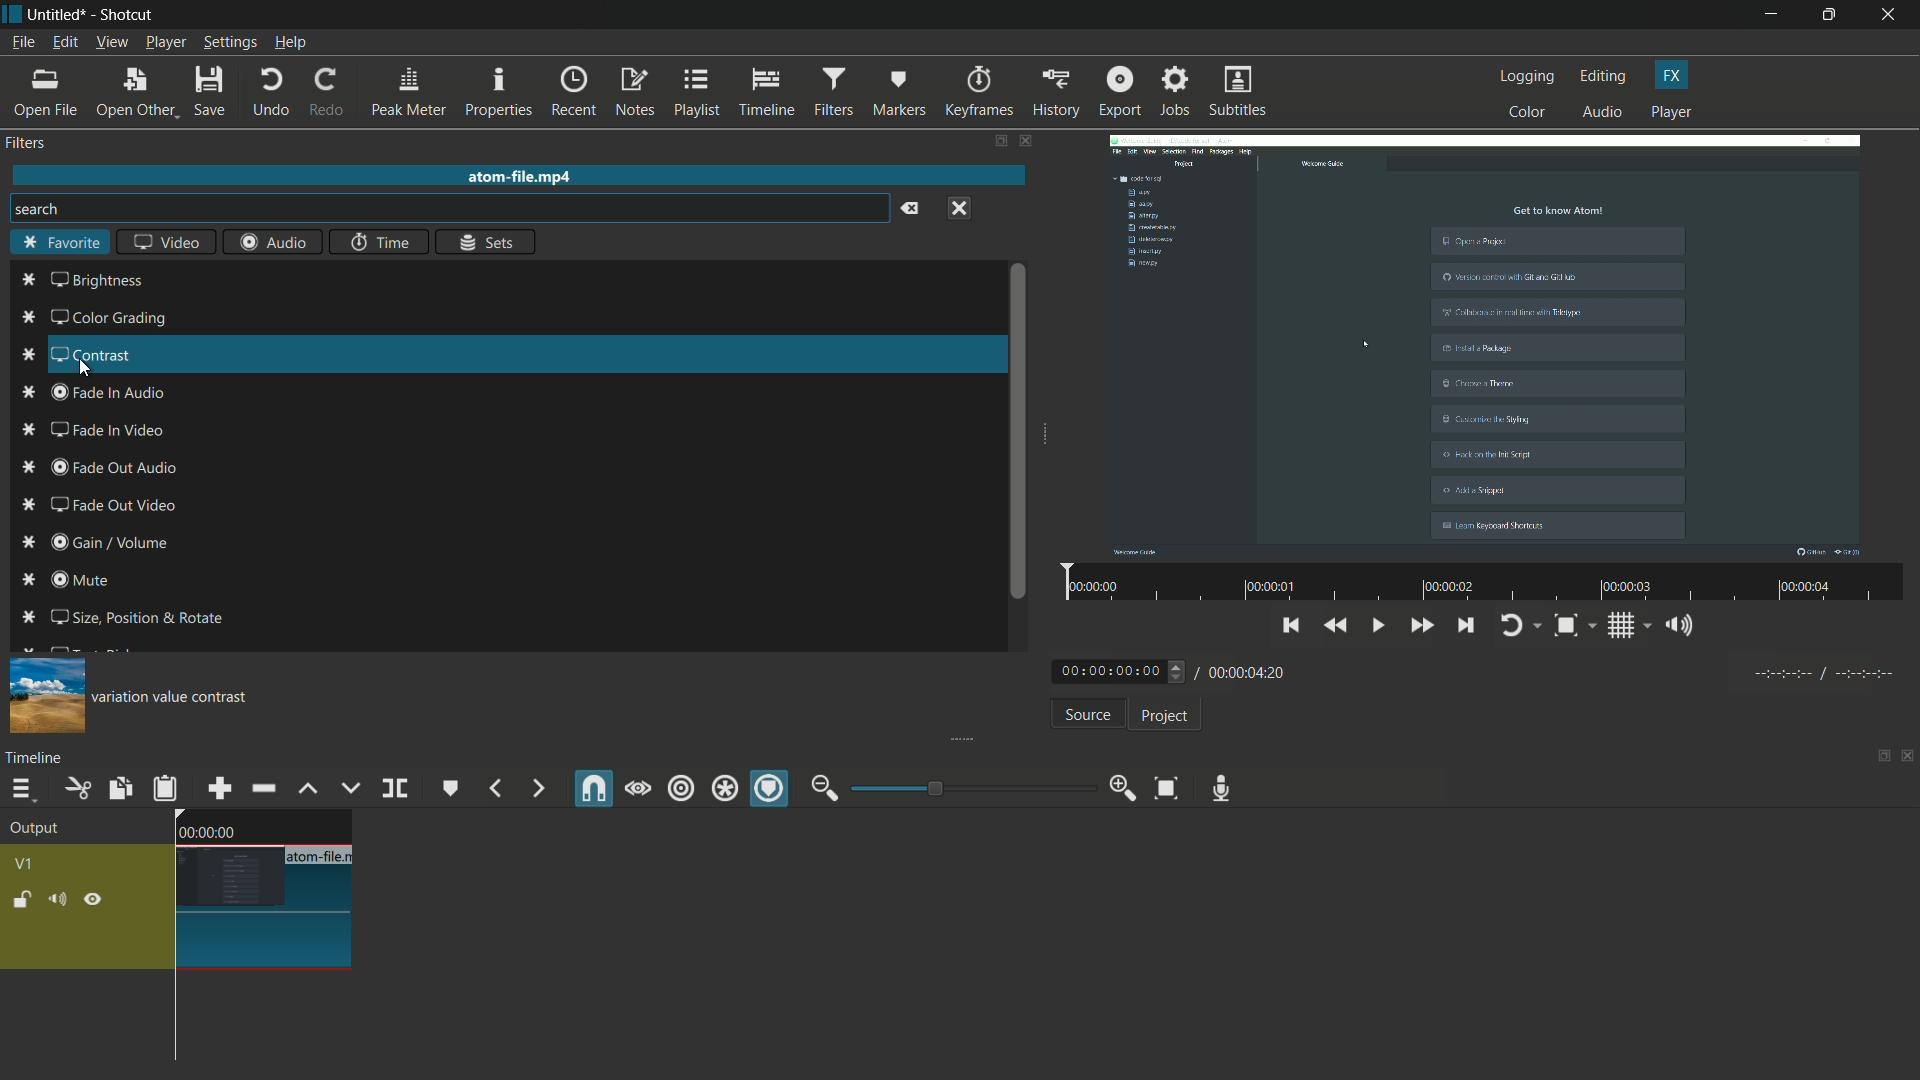 This screenshot has height=1080, width=1920. I want to click on ripple, so click(680, 789).